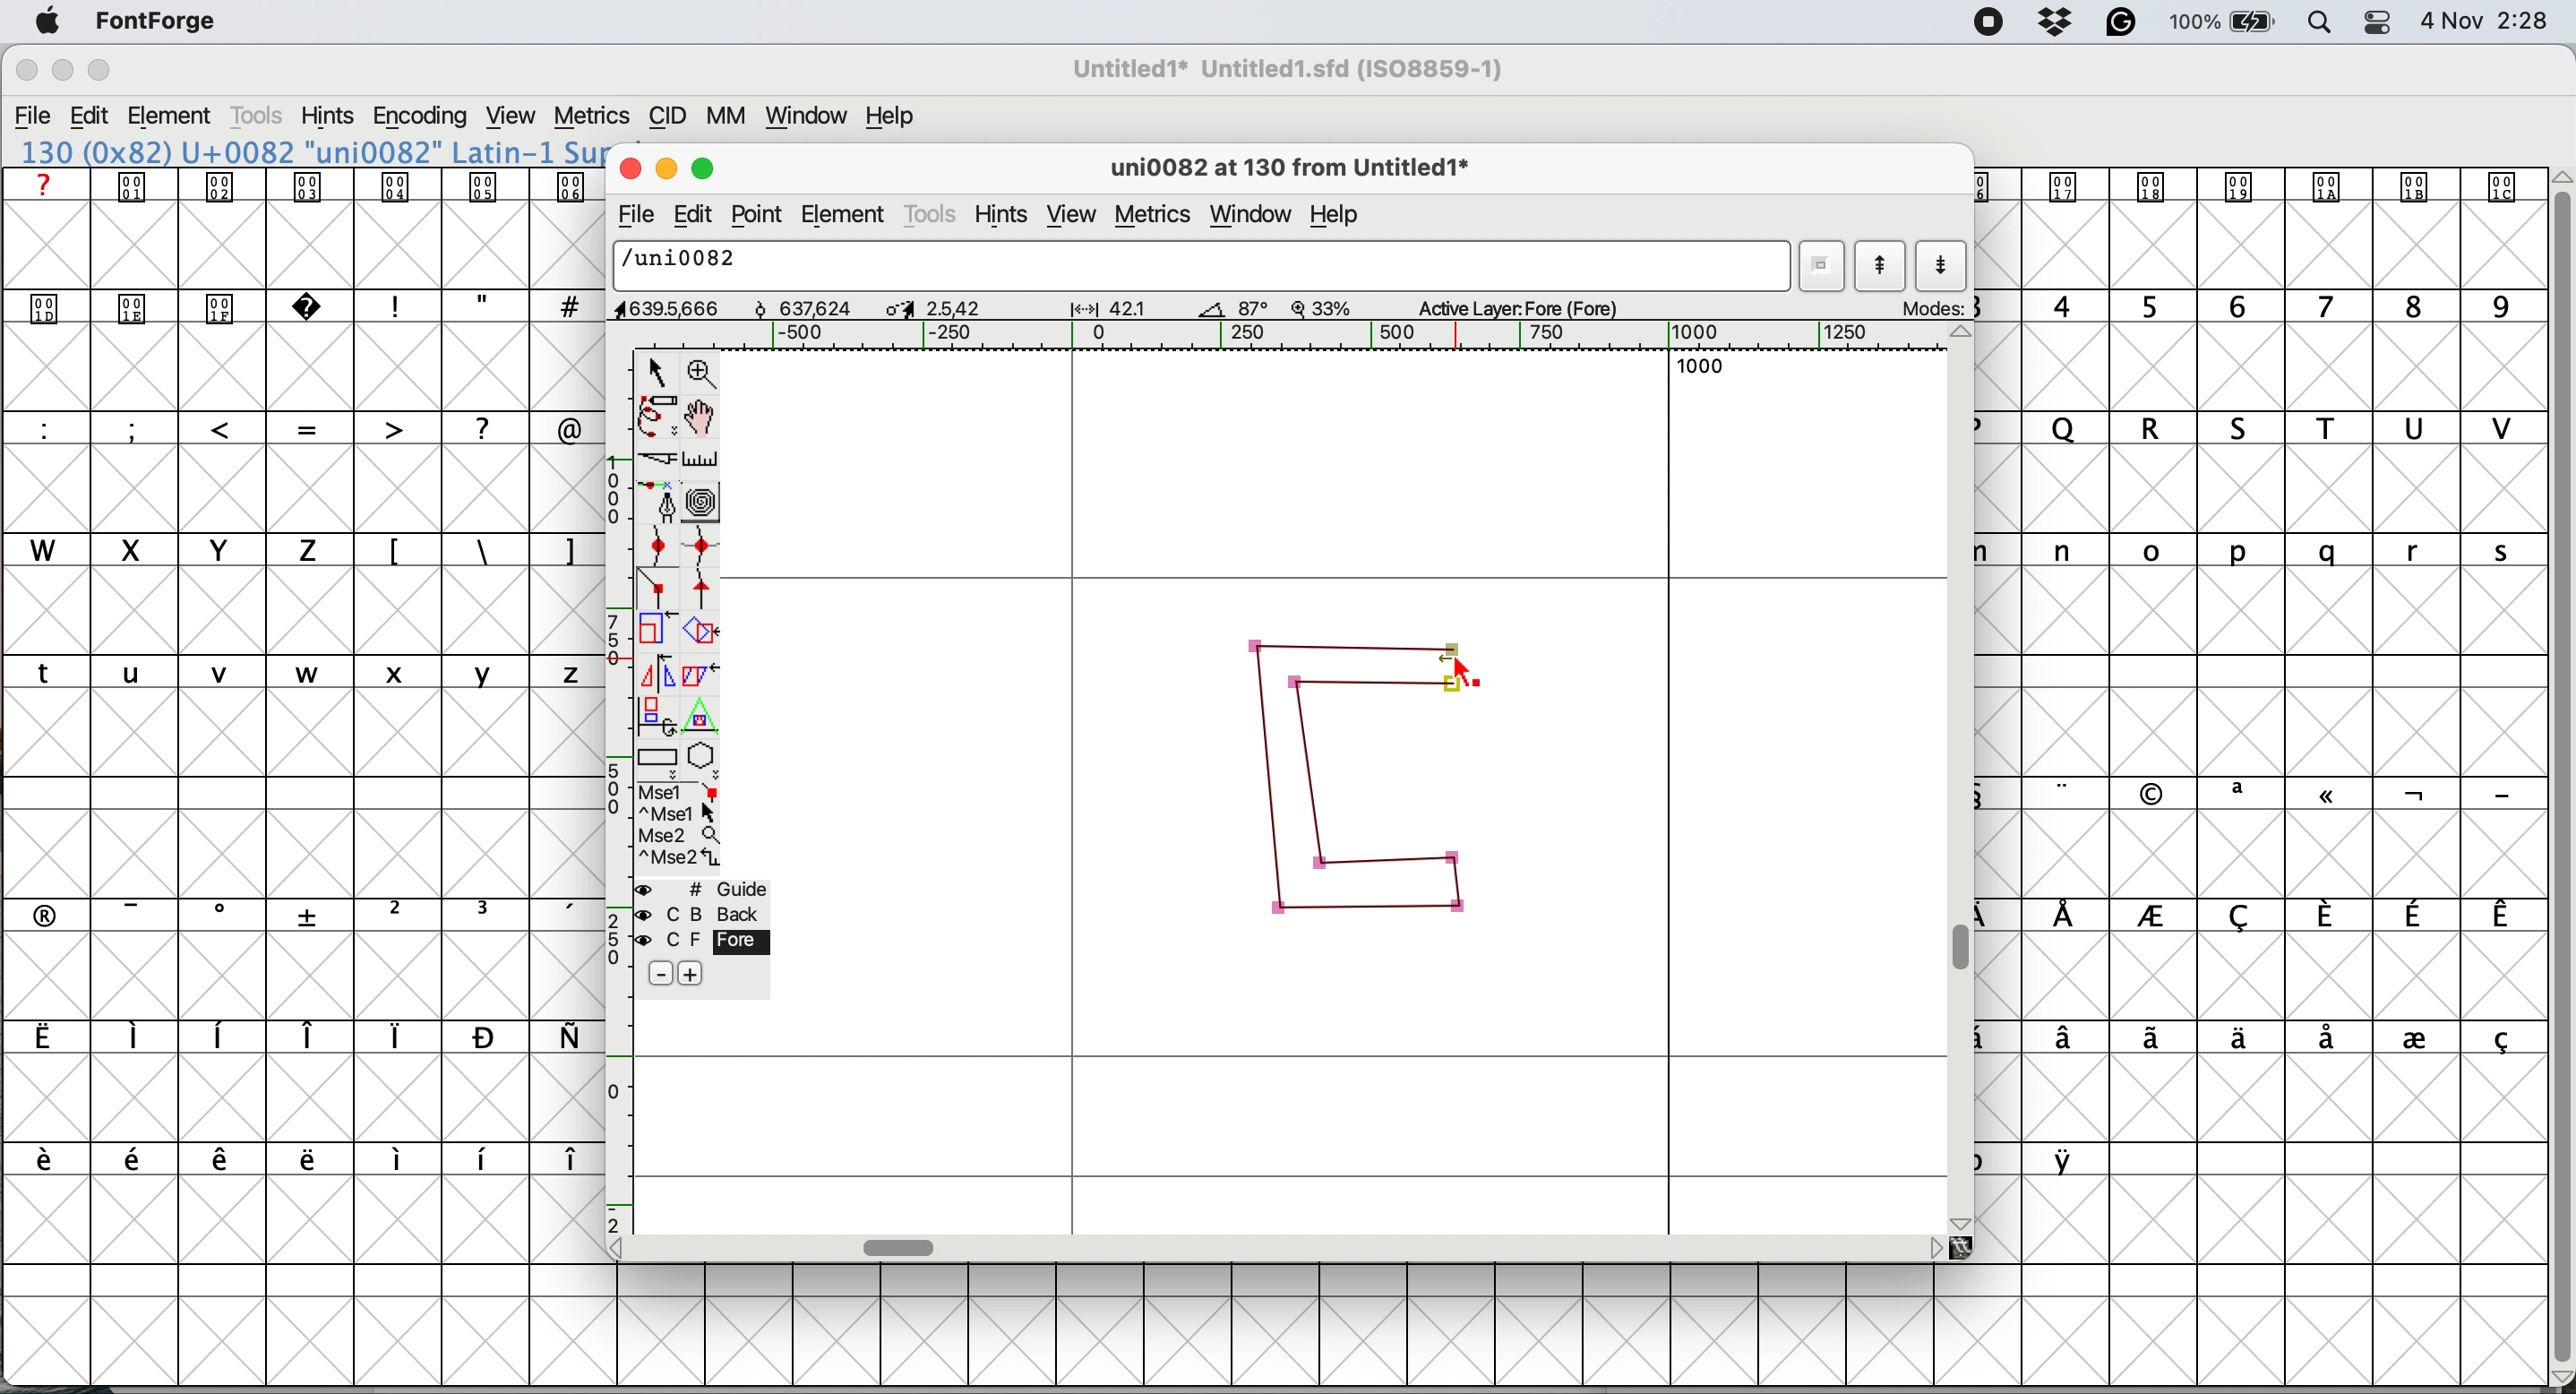 Image resolution: width=2576 pixels, height=1394 pixels. What do you see at coordinates (1943, 267) in the screenshot?
I see `show next letter` at bounding box center [1943, 267].